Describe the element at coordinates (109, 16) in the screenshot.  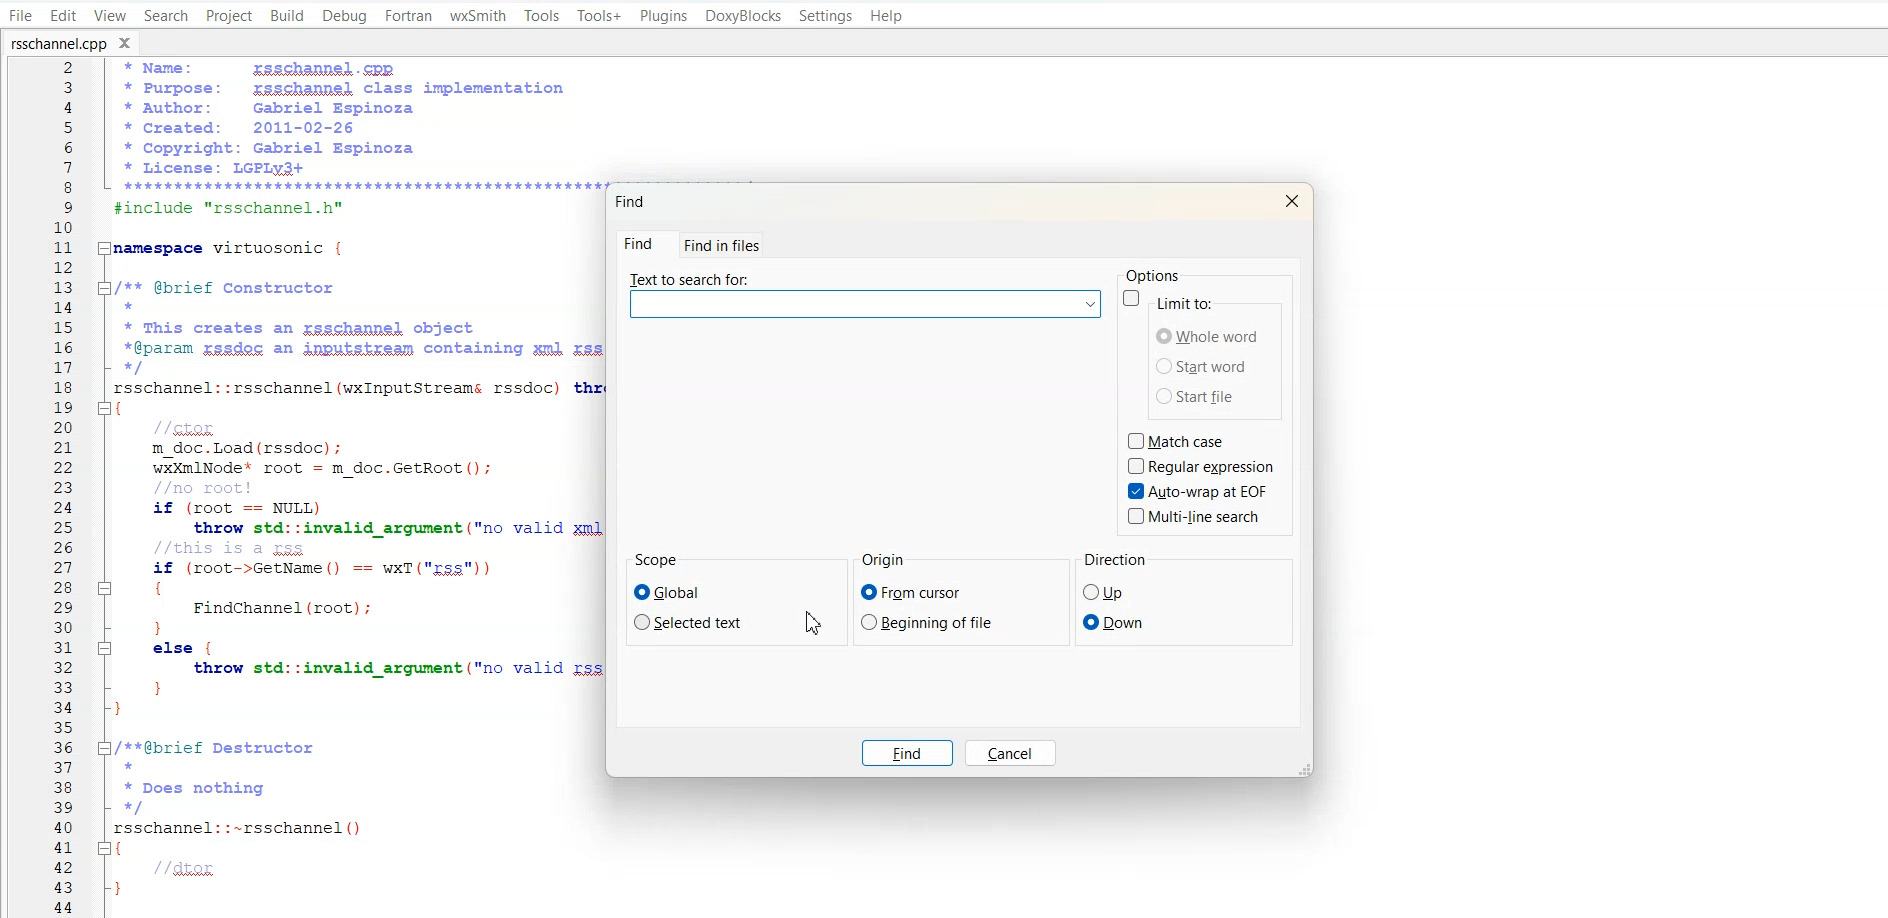
I see `View` at that location.